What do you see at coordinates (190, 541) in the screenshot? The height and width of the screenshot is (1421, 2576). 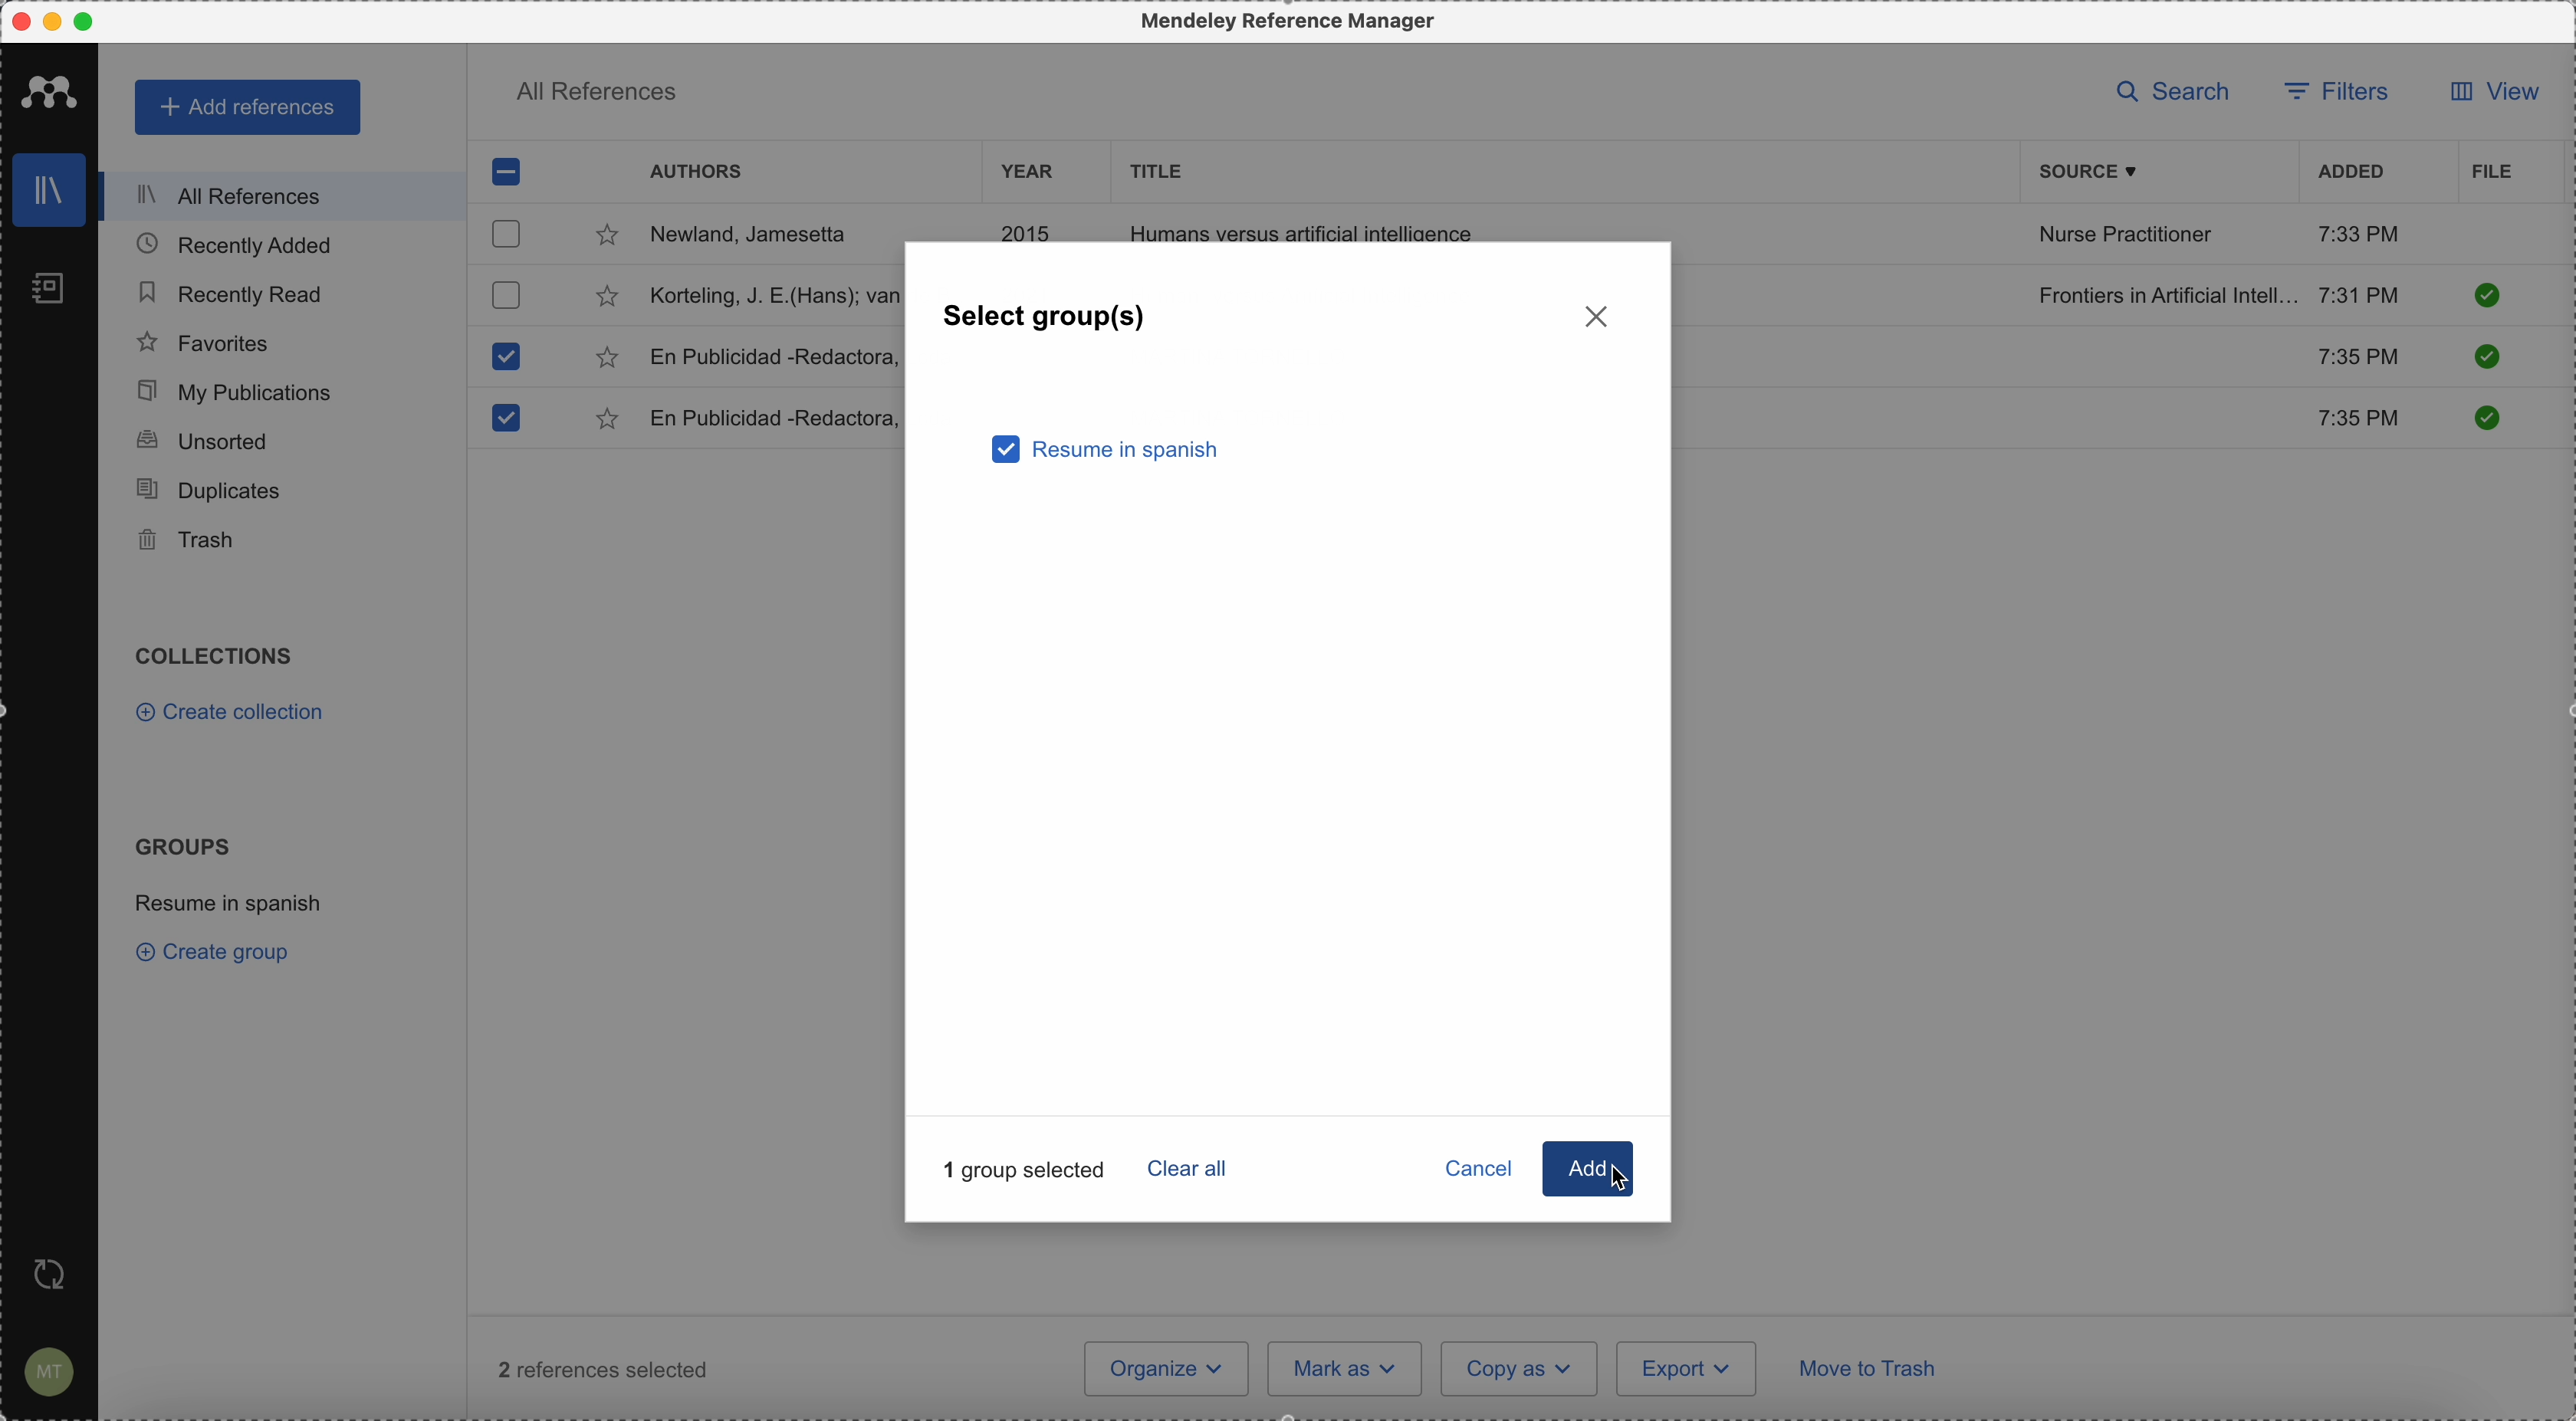 I see `trash` at bounding box center [190, 541].